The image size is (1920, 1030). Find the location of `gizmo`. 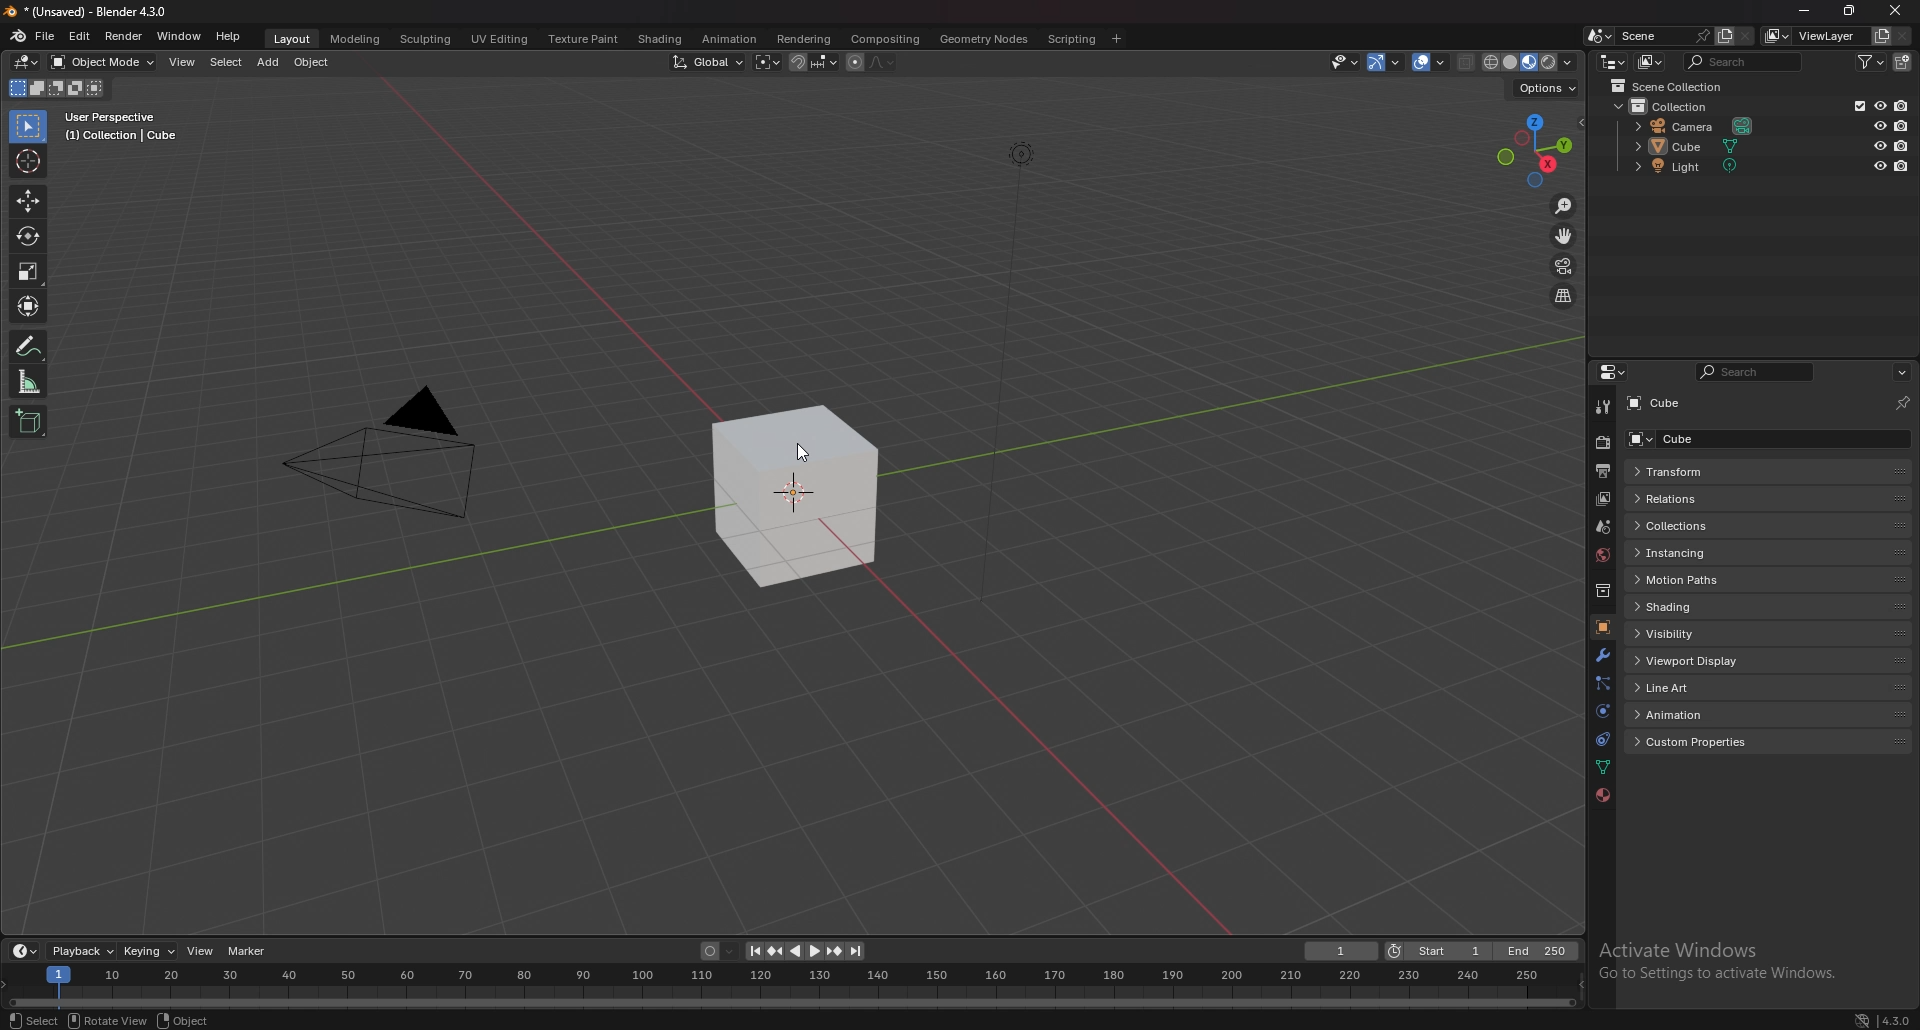

gizmo is located at coordinates (1387, 62).